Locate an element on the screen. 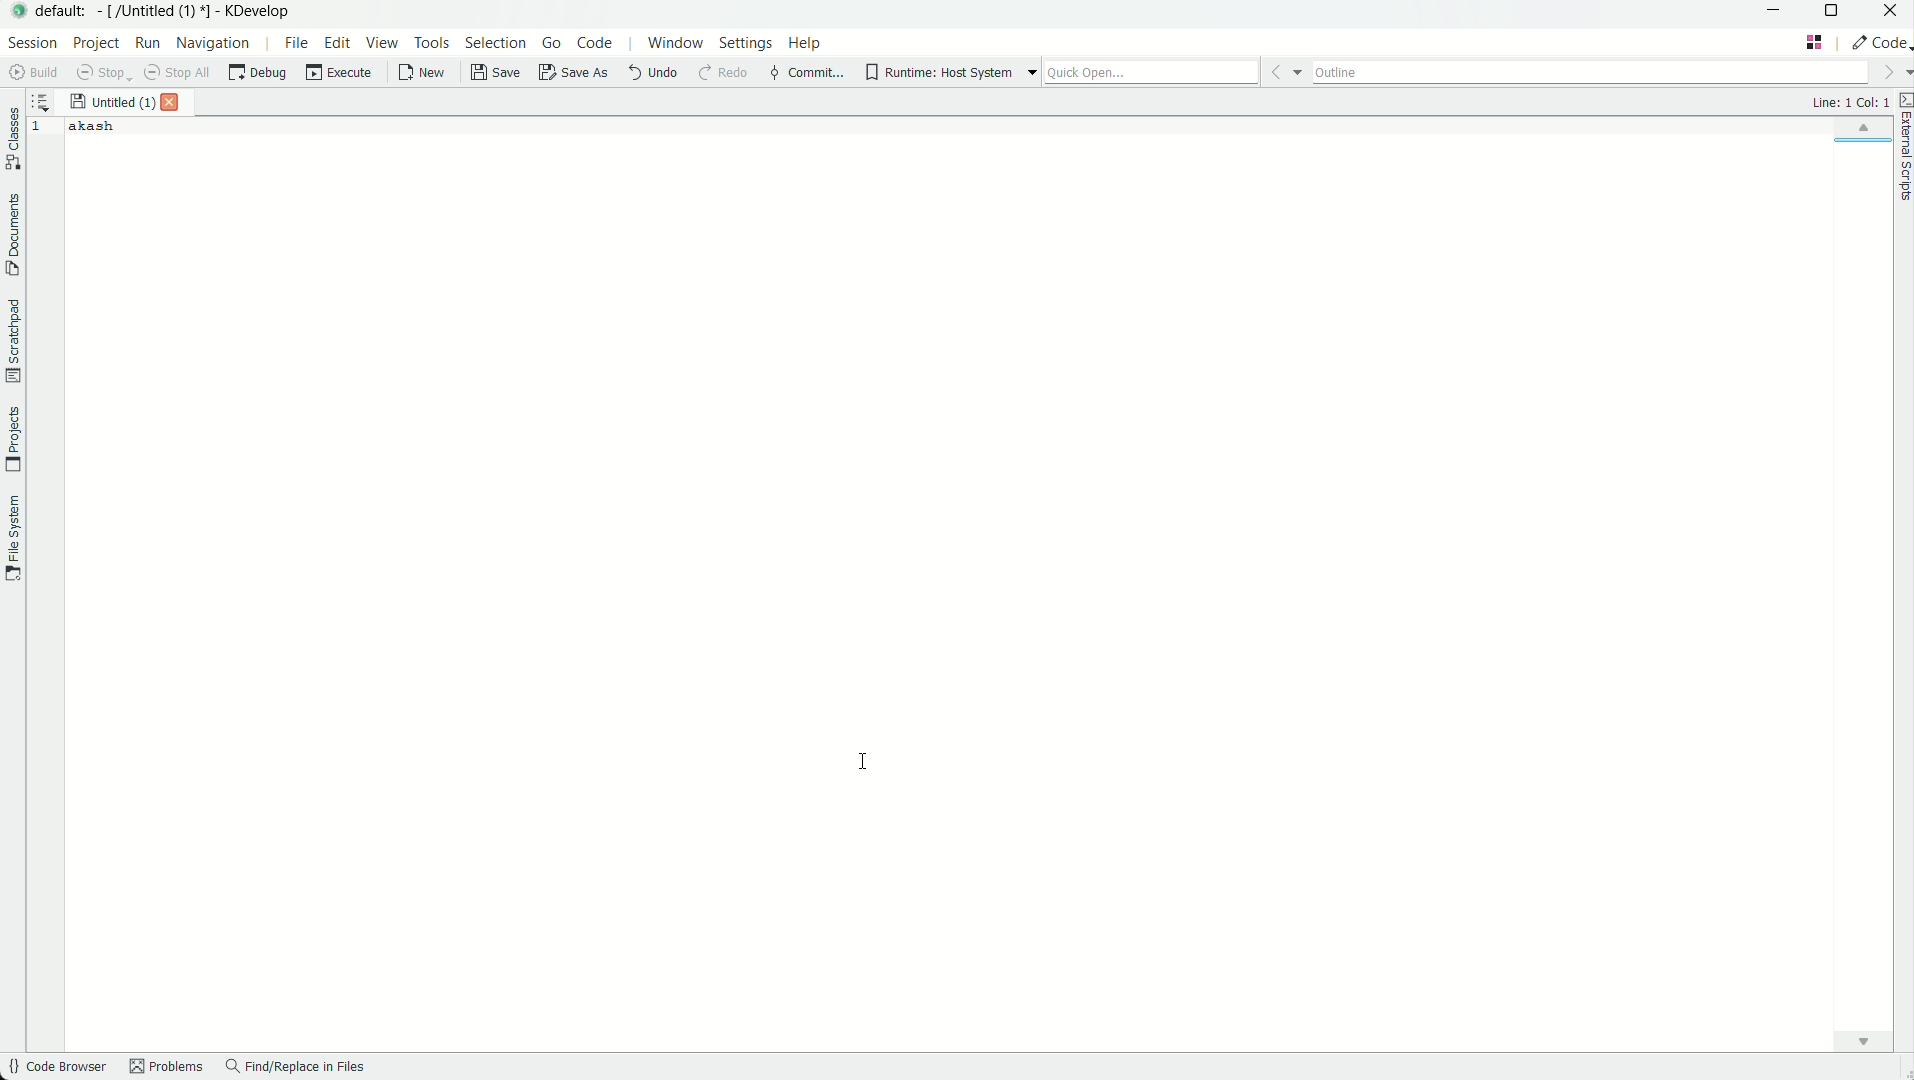 The height and width of the screenshot is (1080, 1914). new is located at coordinates (423, 75).